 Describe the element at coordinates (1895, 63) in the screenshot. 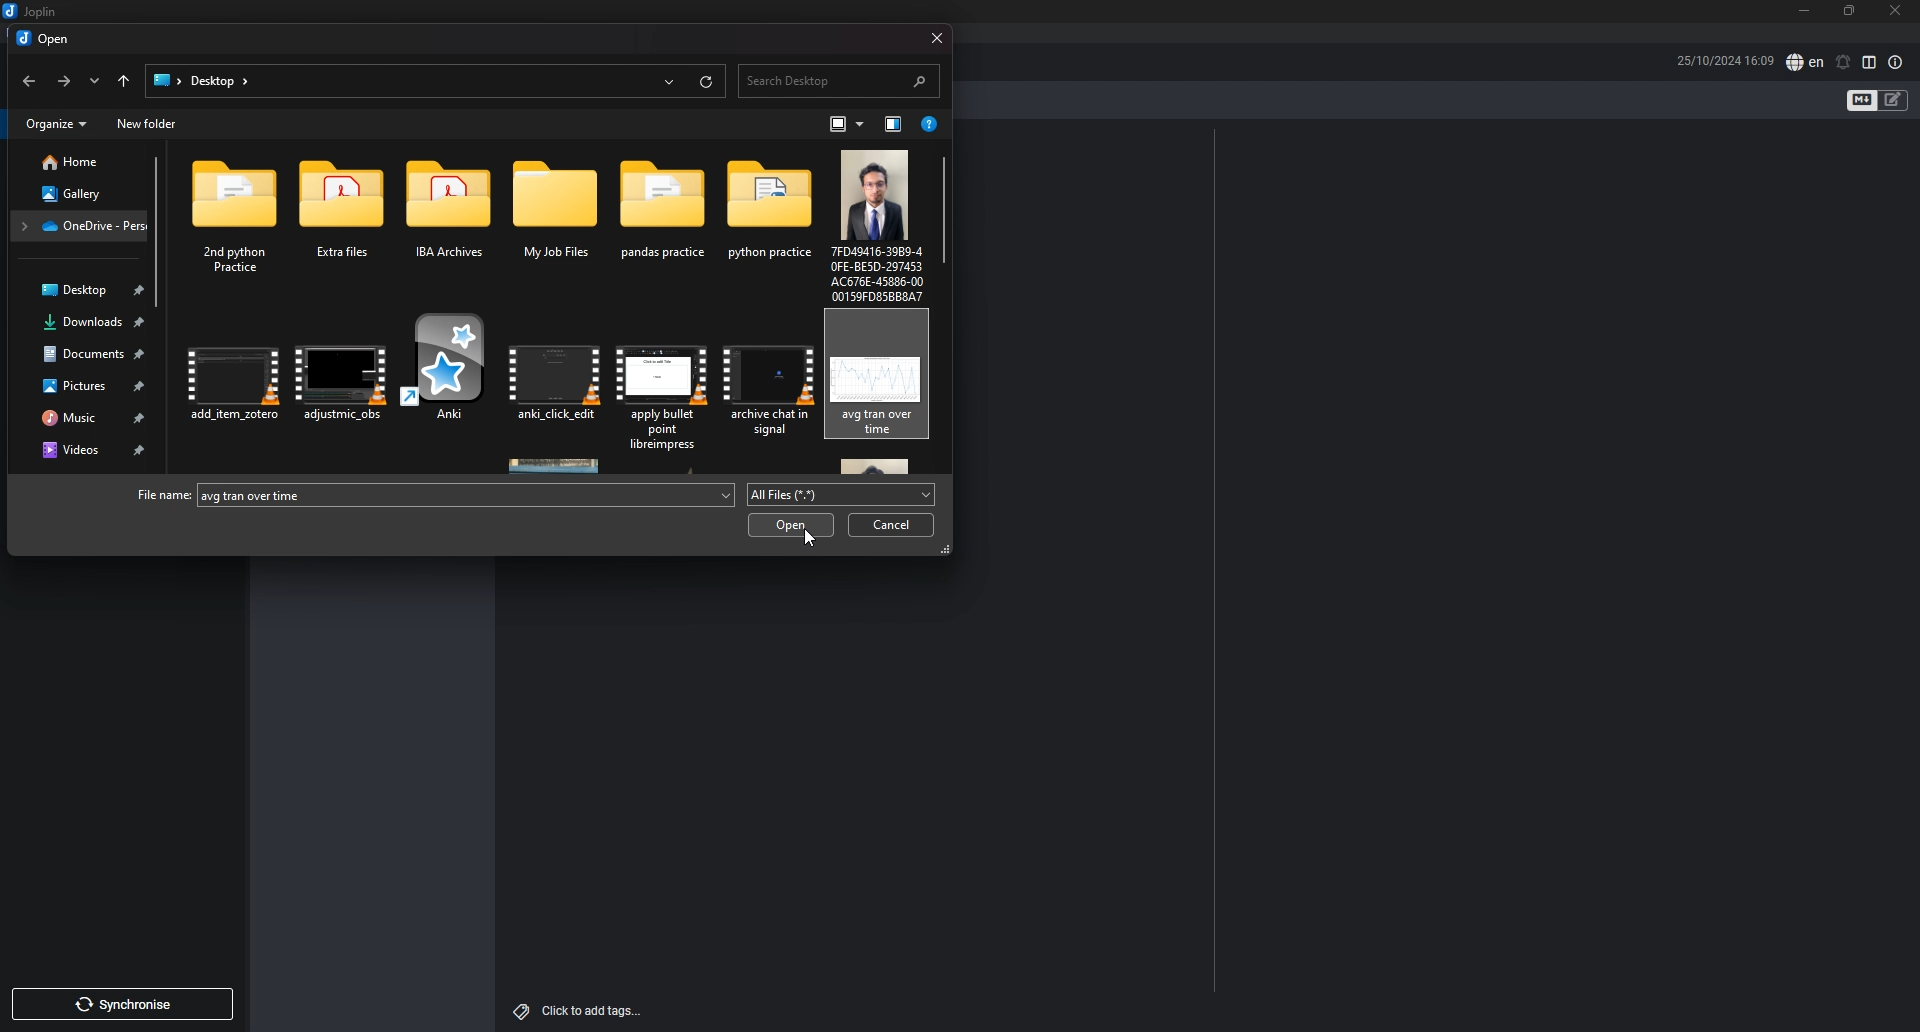

I see `note properties` at that location.